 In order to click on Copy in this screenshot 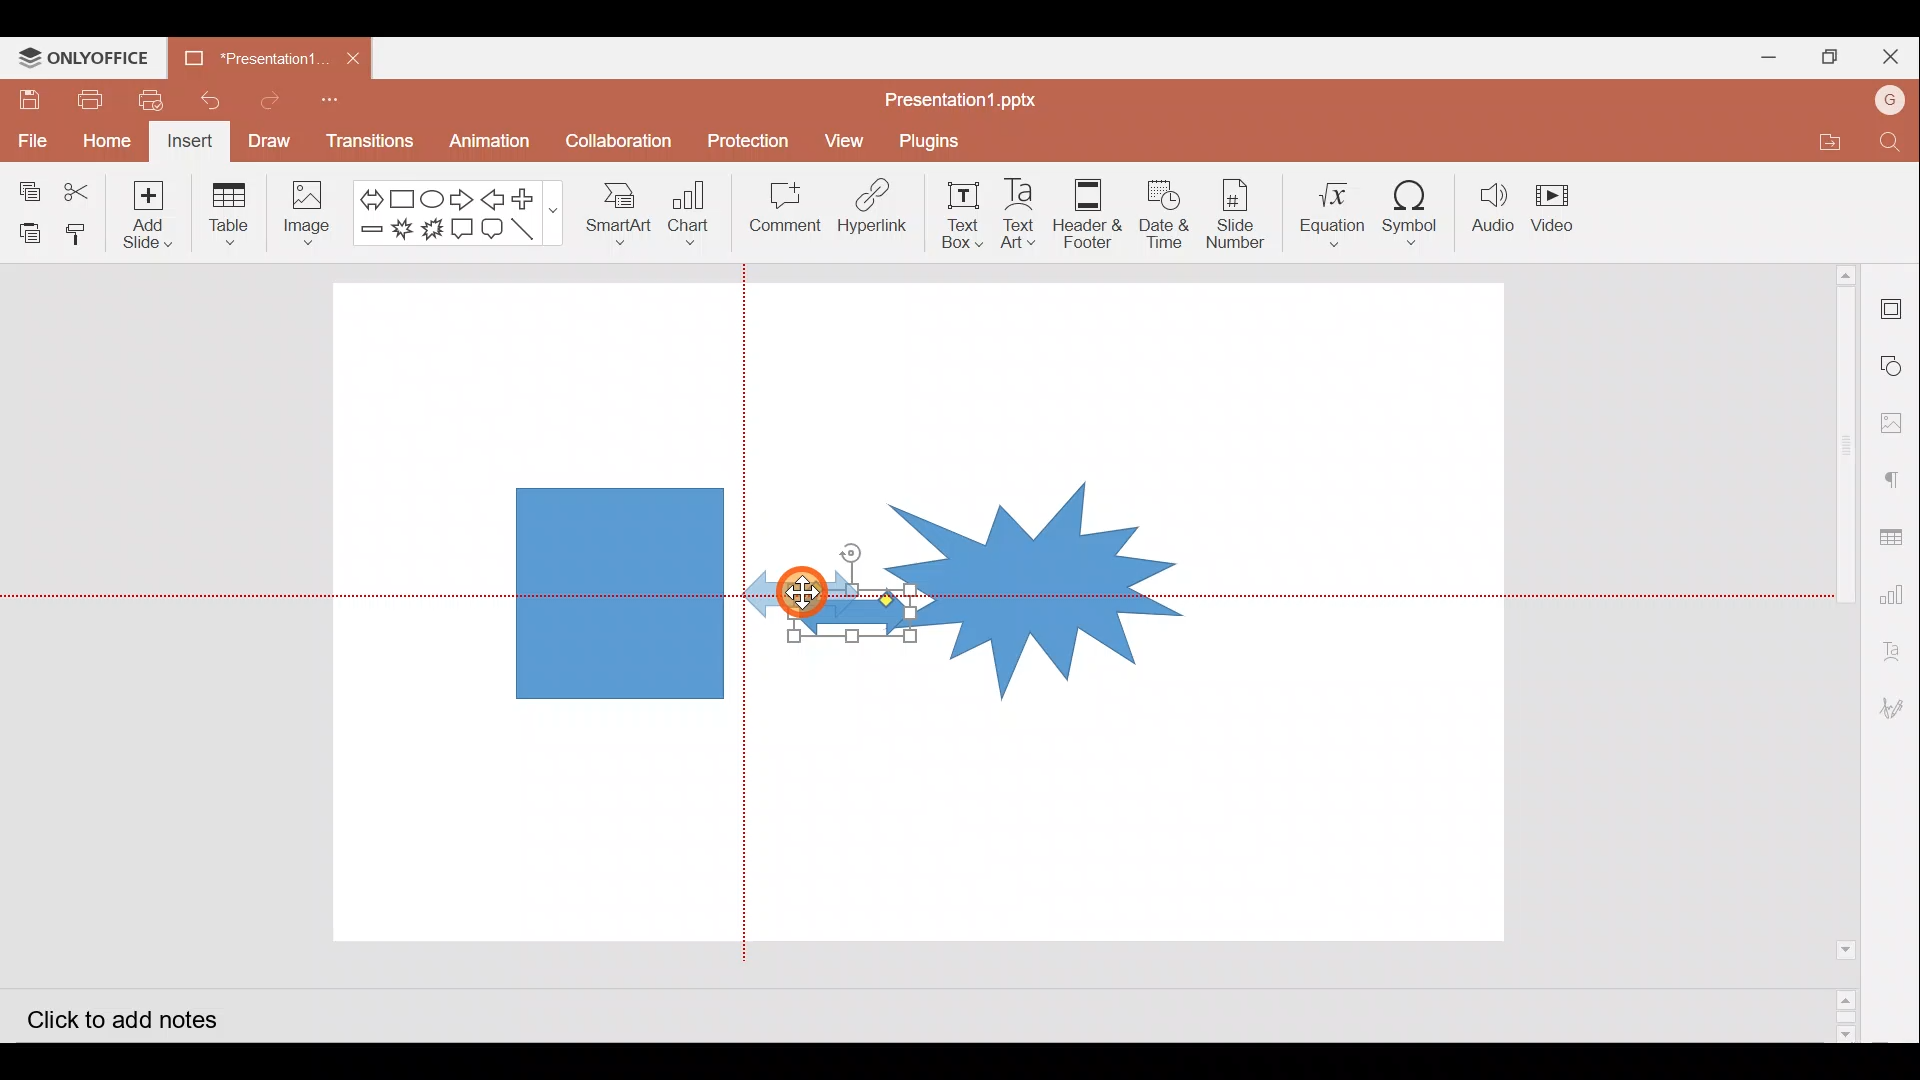, I will do `click(25, 184)`.